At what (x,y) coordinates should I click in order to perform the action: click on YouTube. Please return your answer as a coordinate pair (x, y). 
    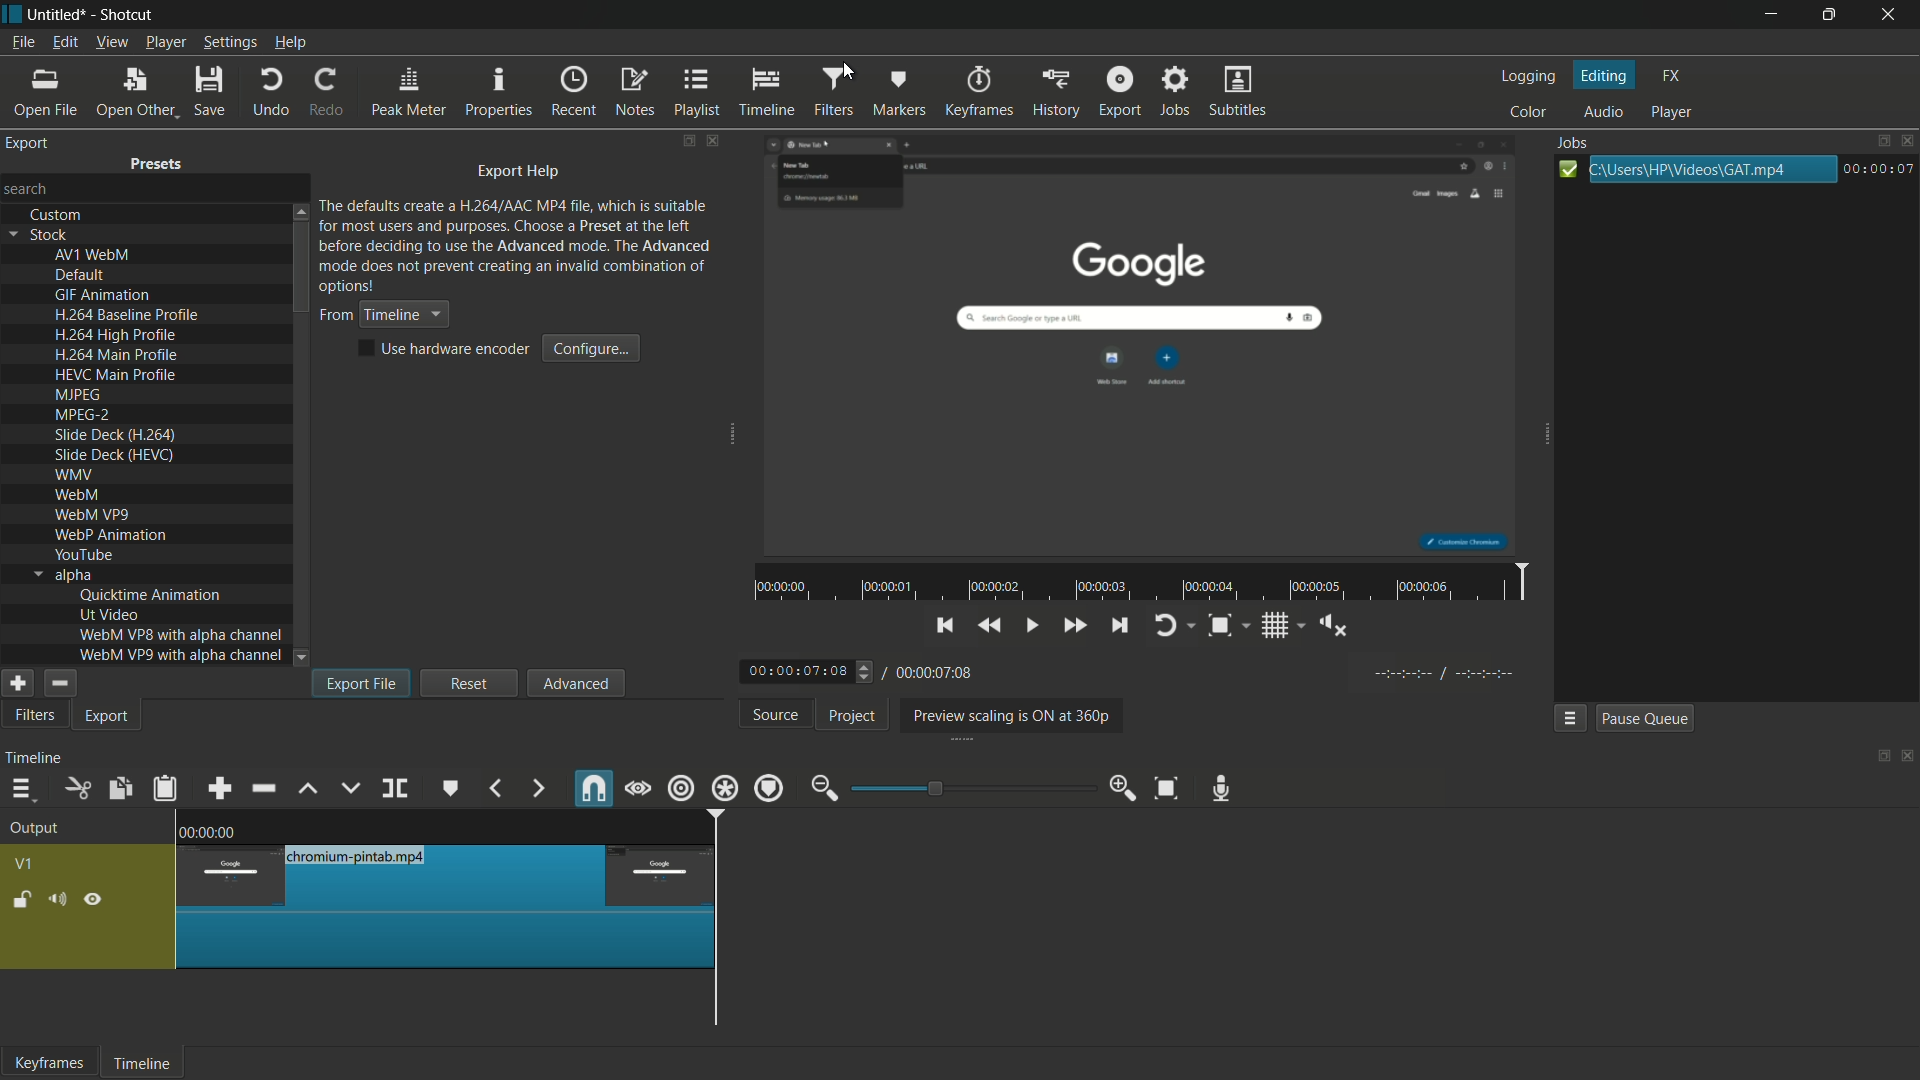
    Looking at the image, I should click on (86, 555).